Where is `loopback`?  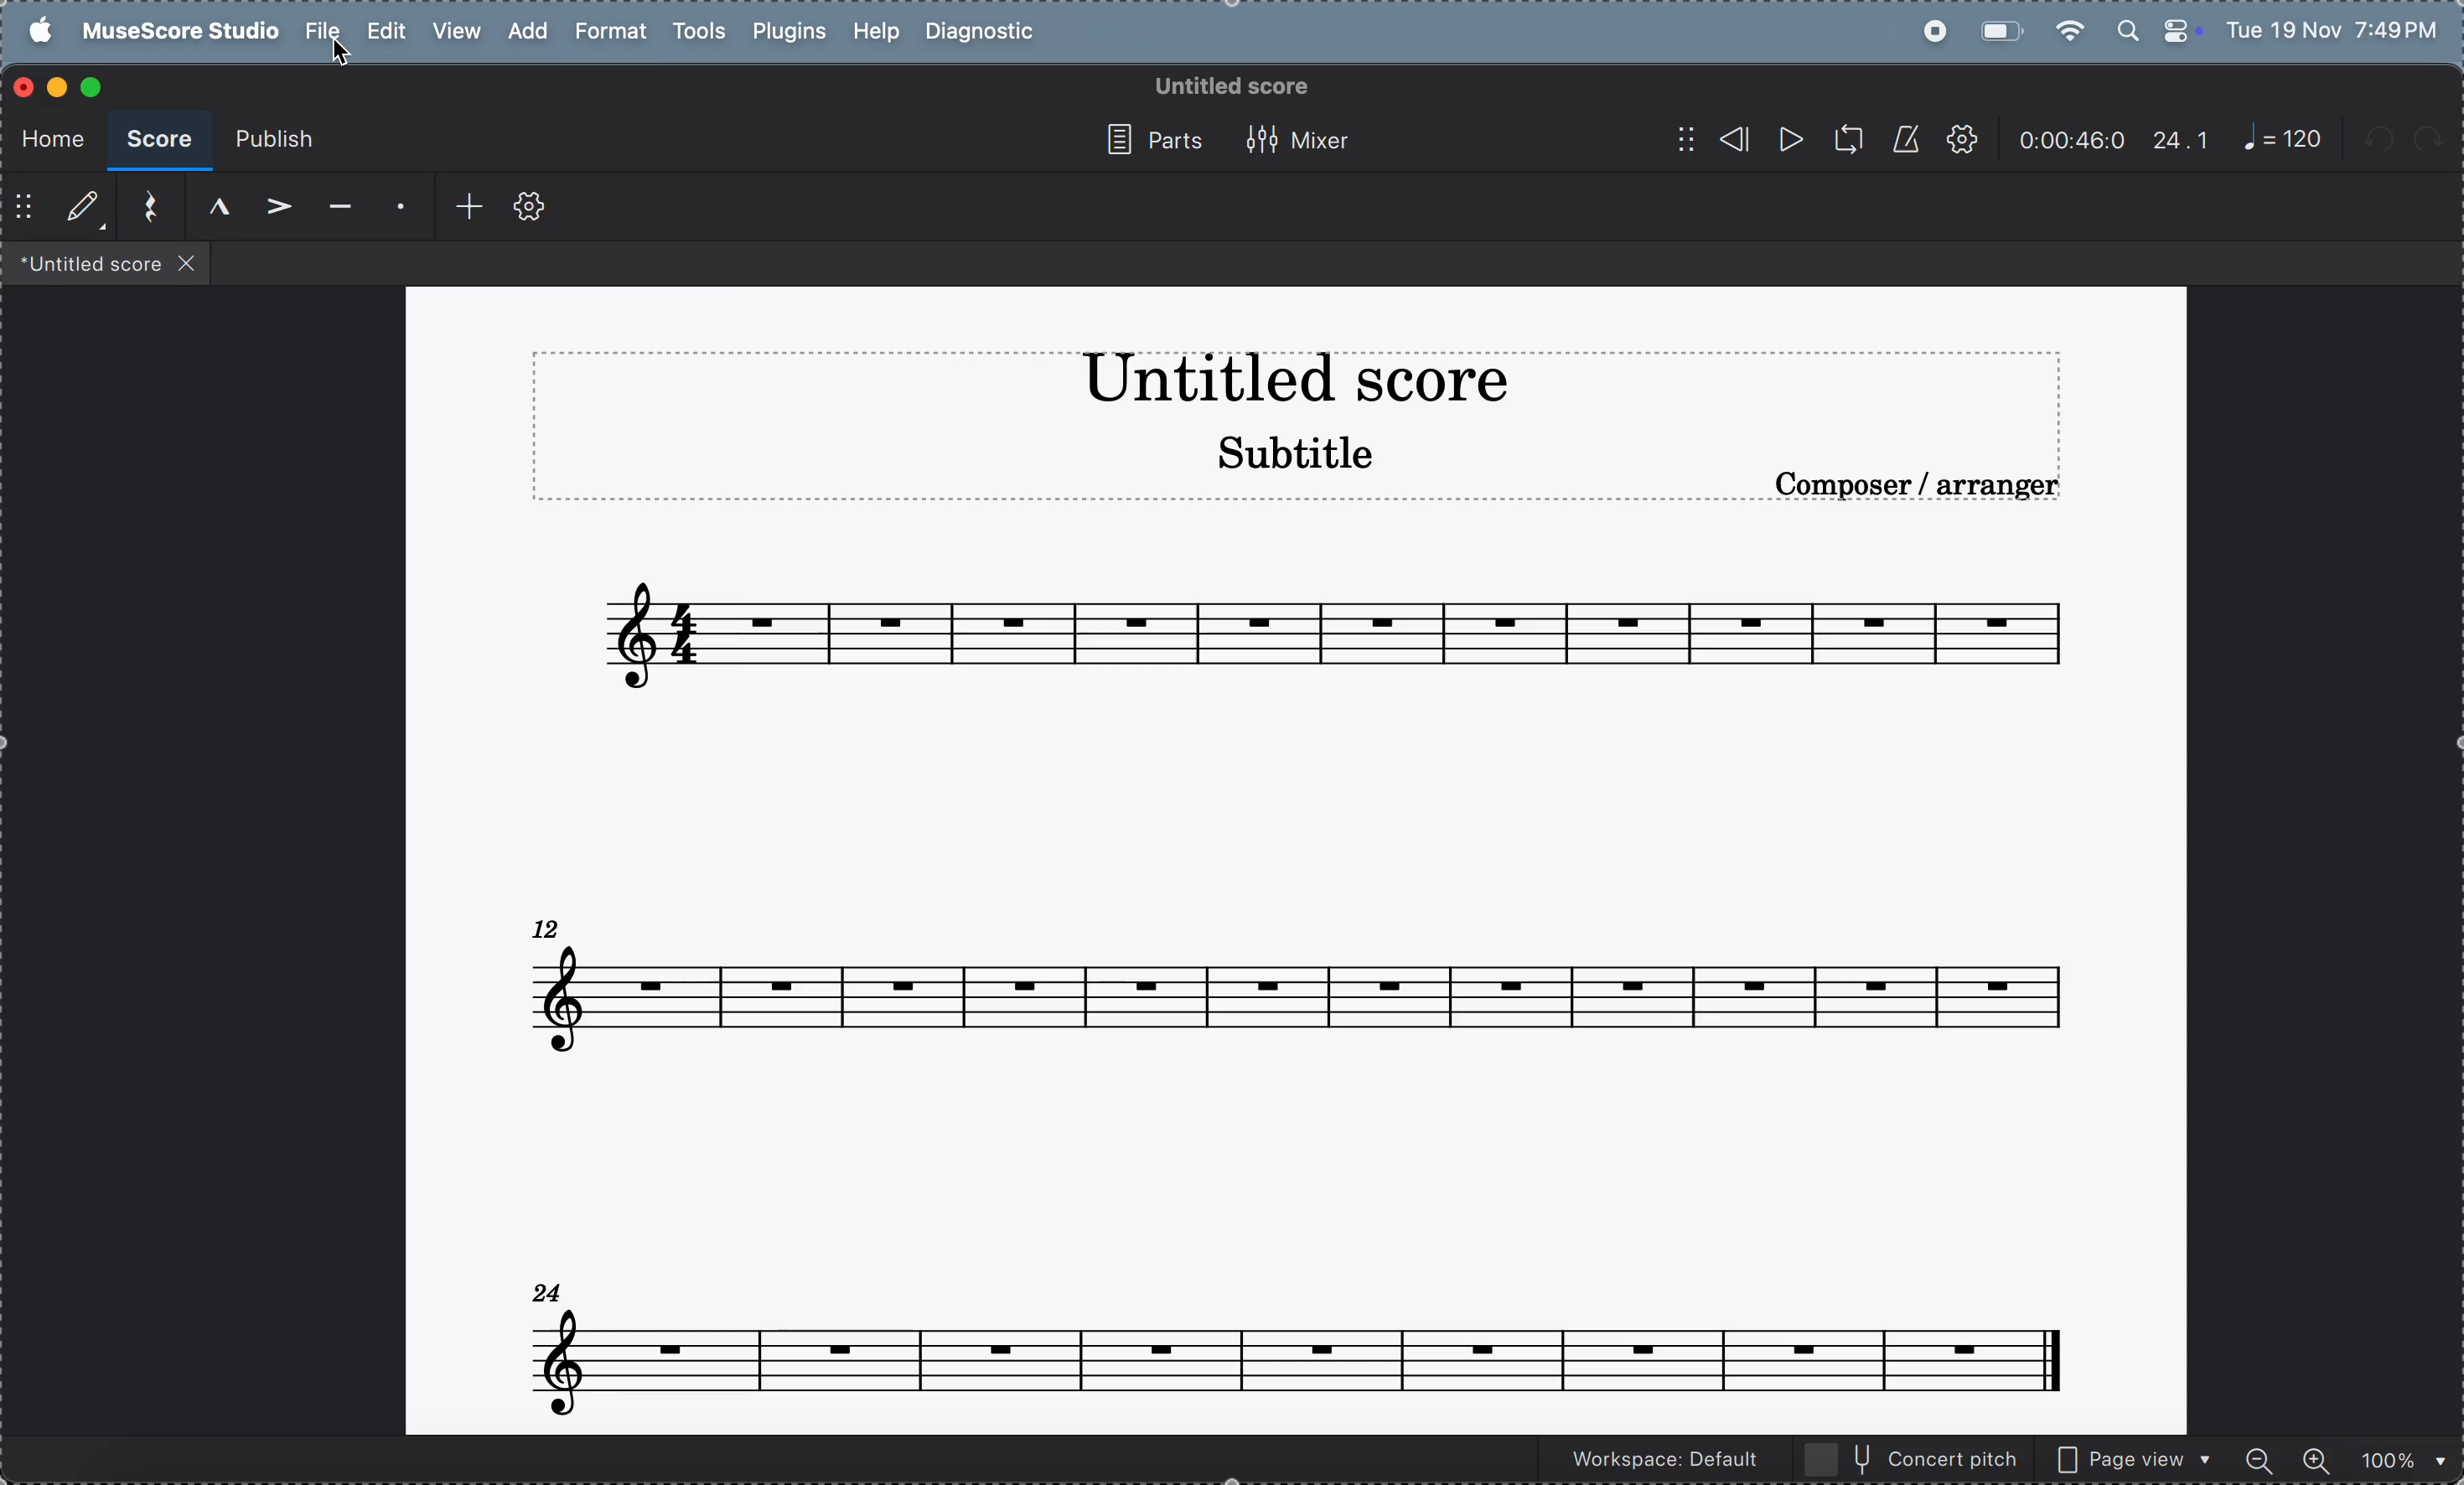
loopback is located at coordinates (1841, 140).